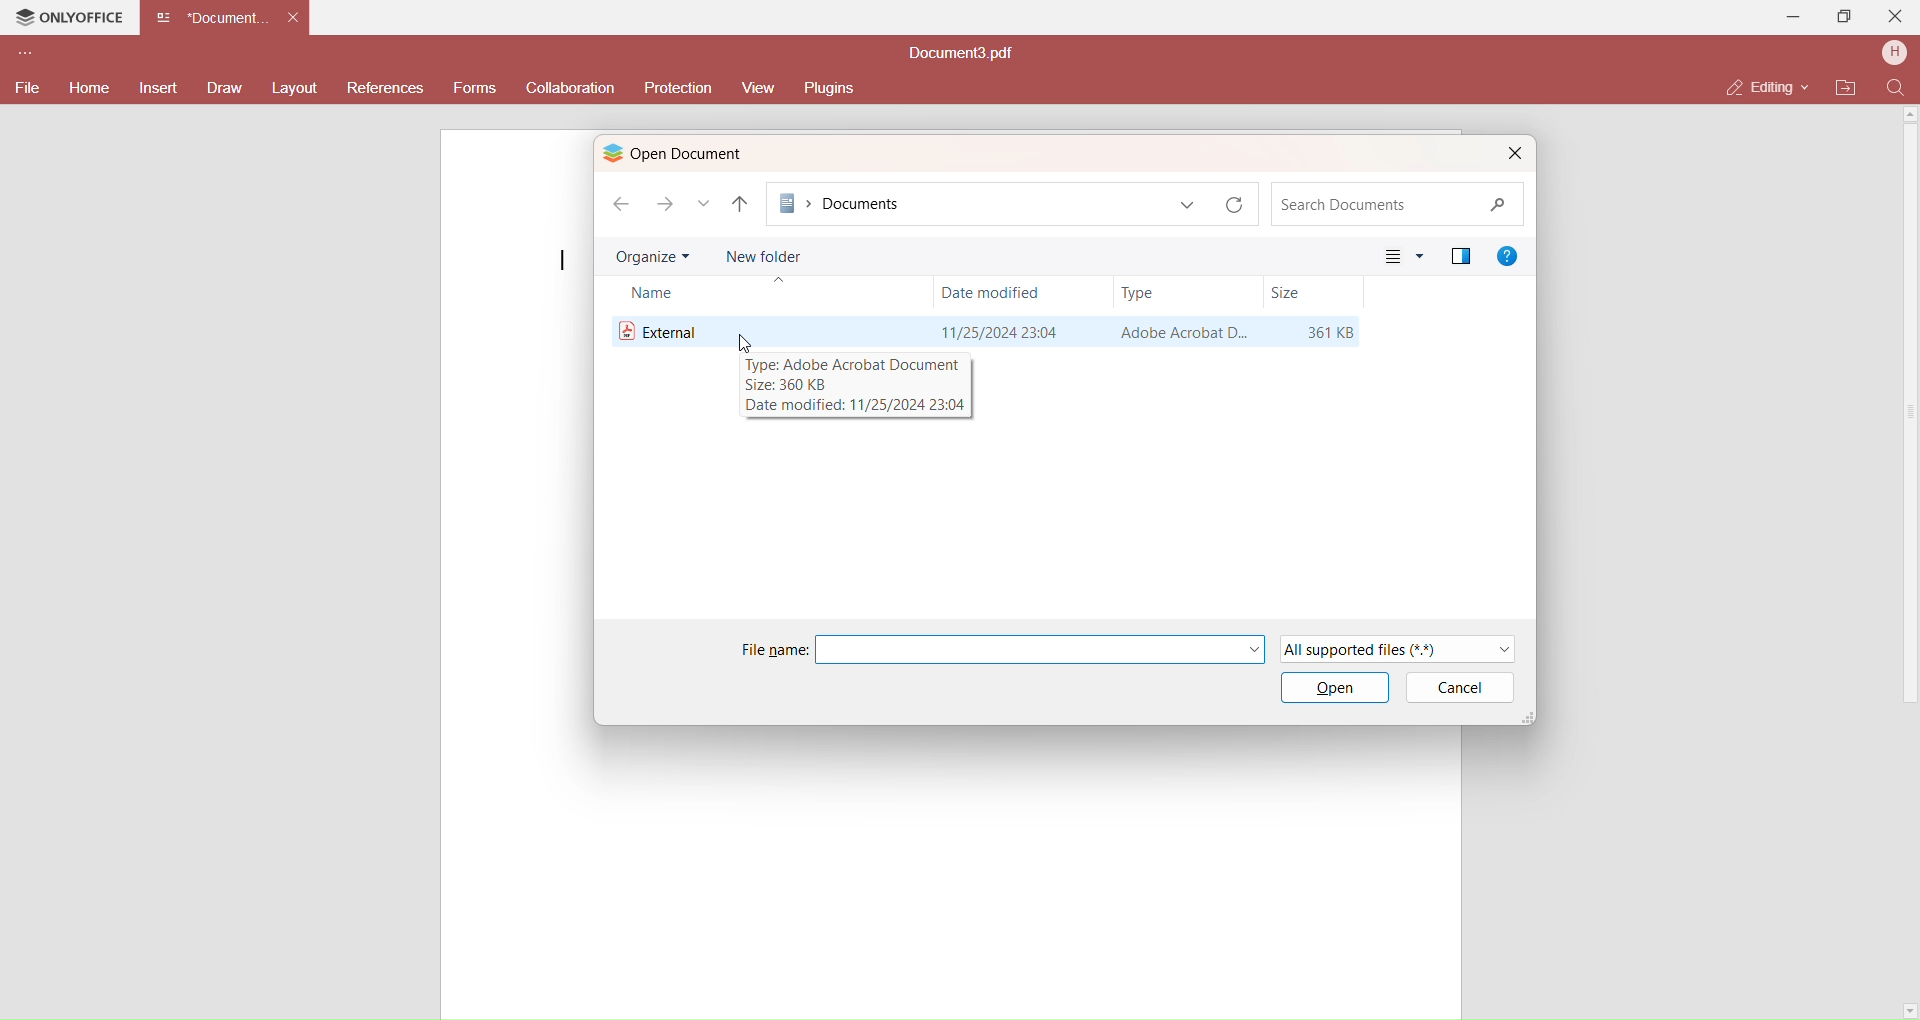 The height and width of the screenshot is (1020, 1920). I want to click on View, so click(756, 88).